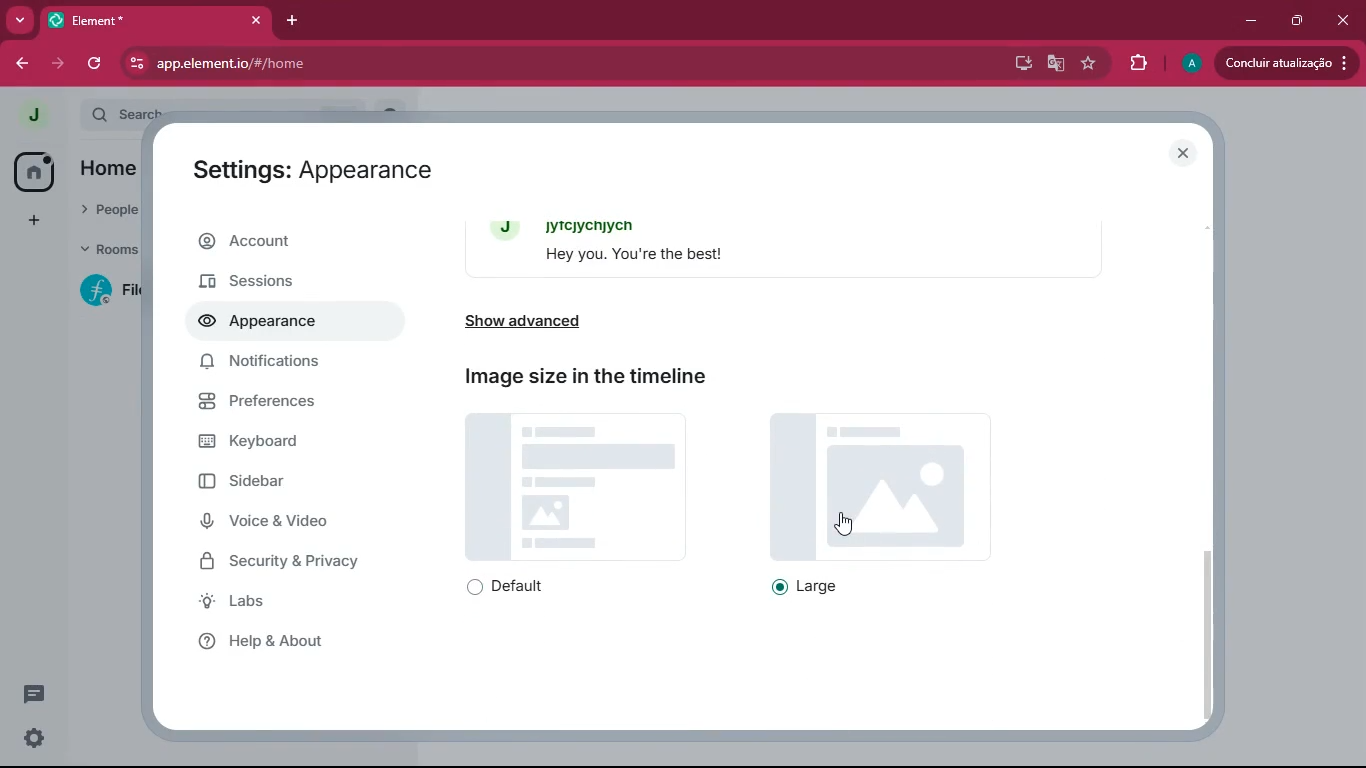  Describe the element at coordinates (1056, 66) in the screenshot. I see `google translate` at that location.